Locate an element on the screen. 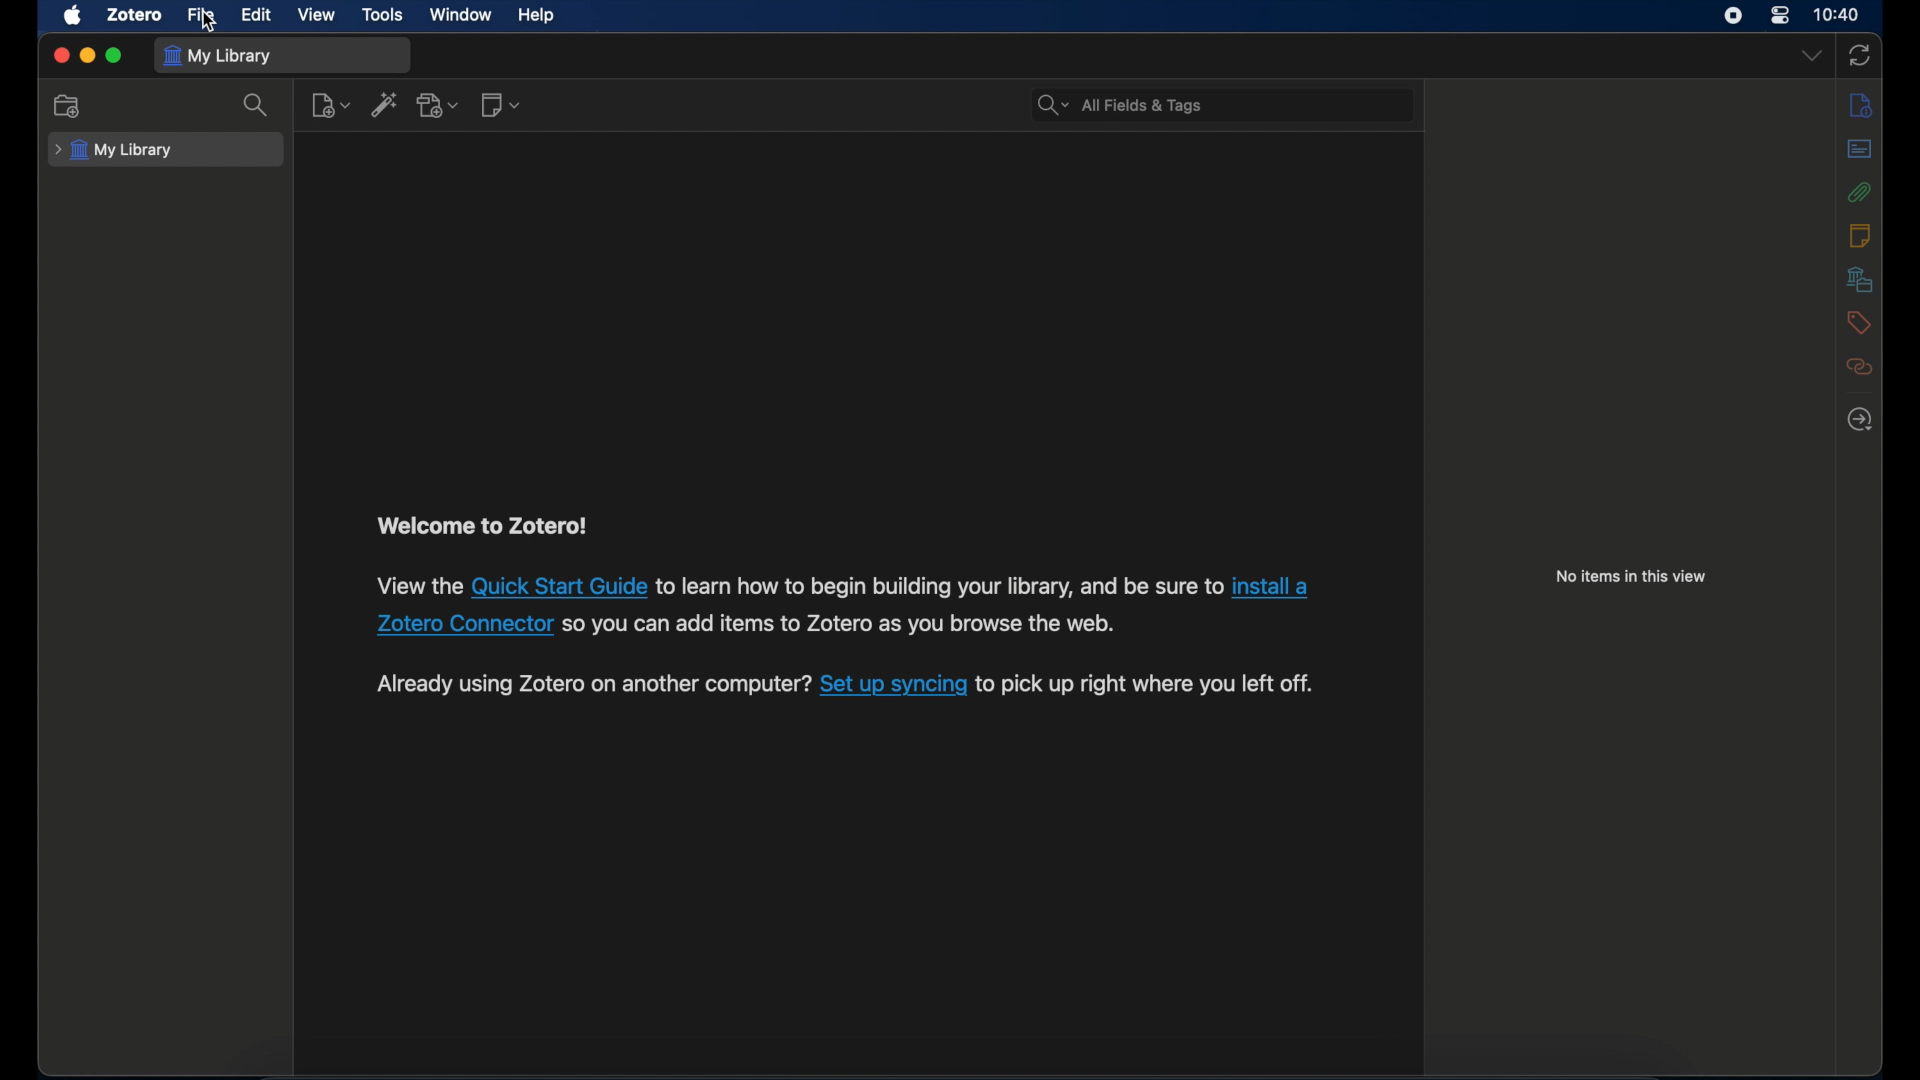  search bar is located at coordinates (1120, 105).